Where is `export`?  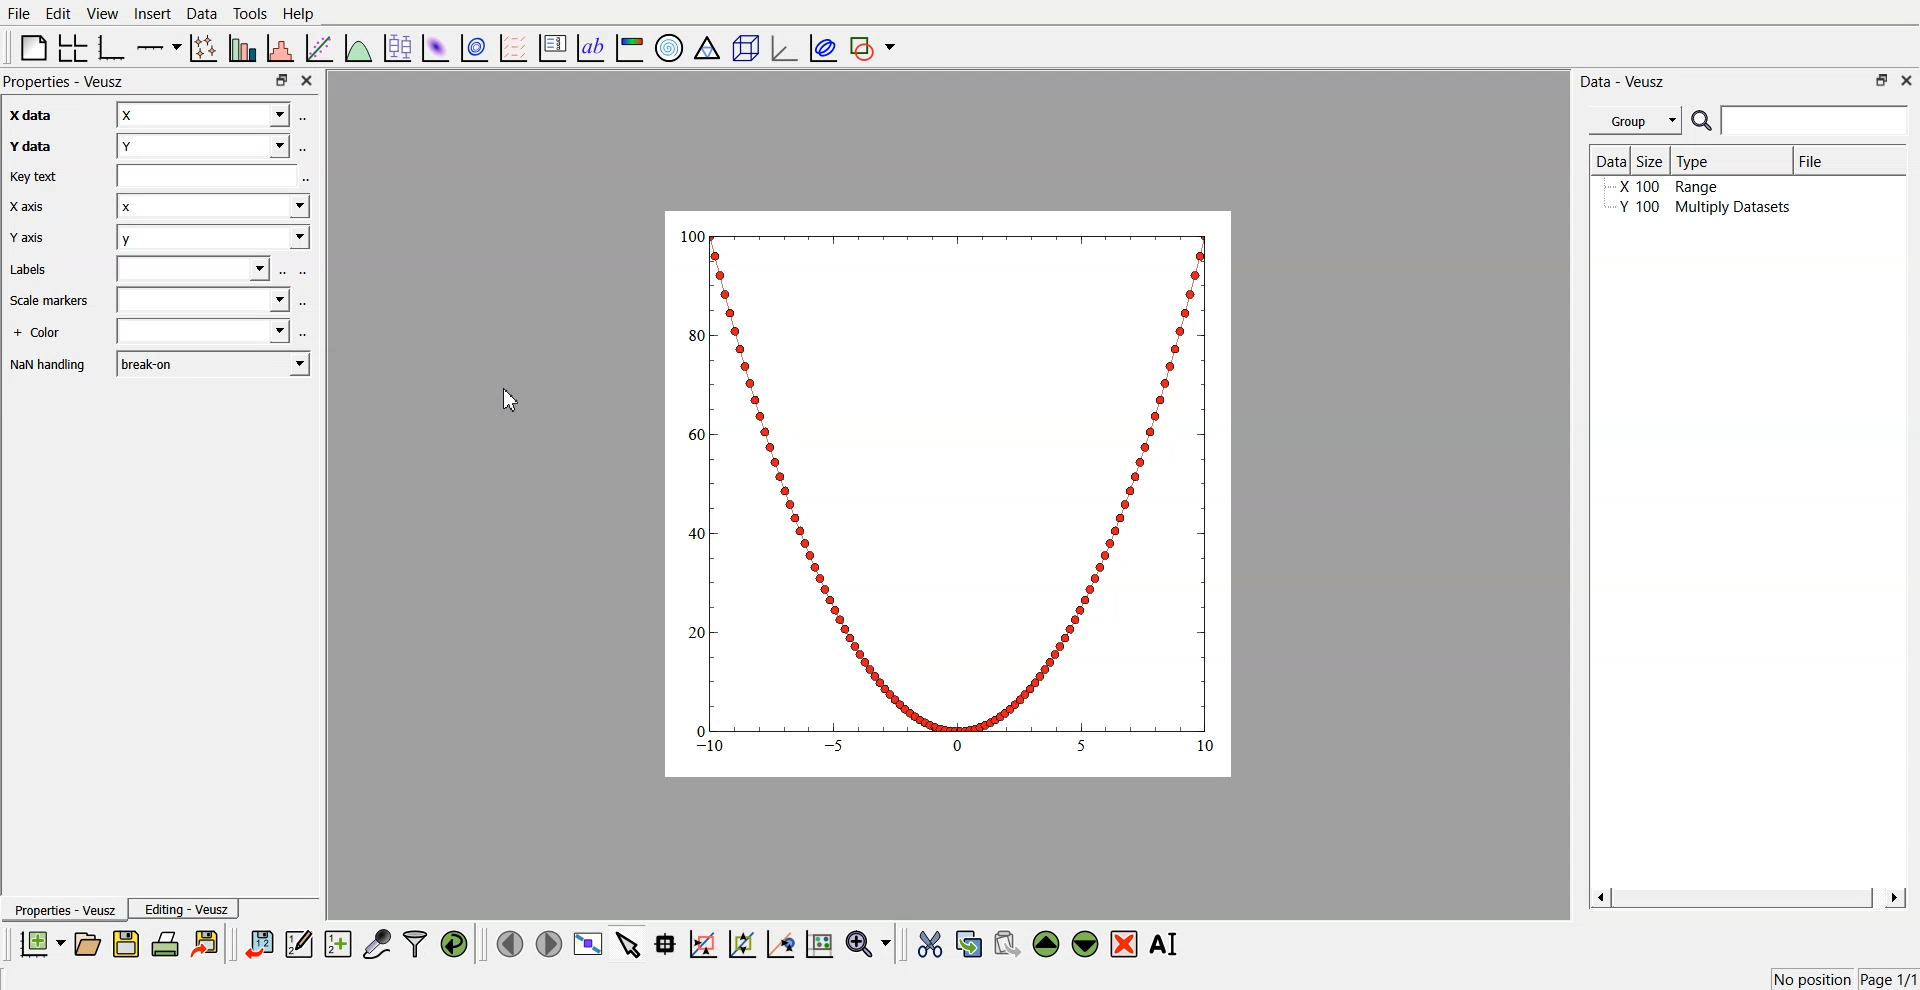 export is located at coordinates (207, 943).